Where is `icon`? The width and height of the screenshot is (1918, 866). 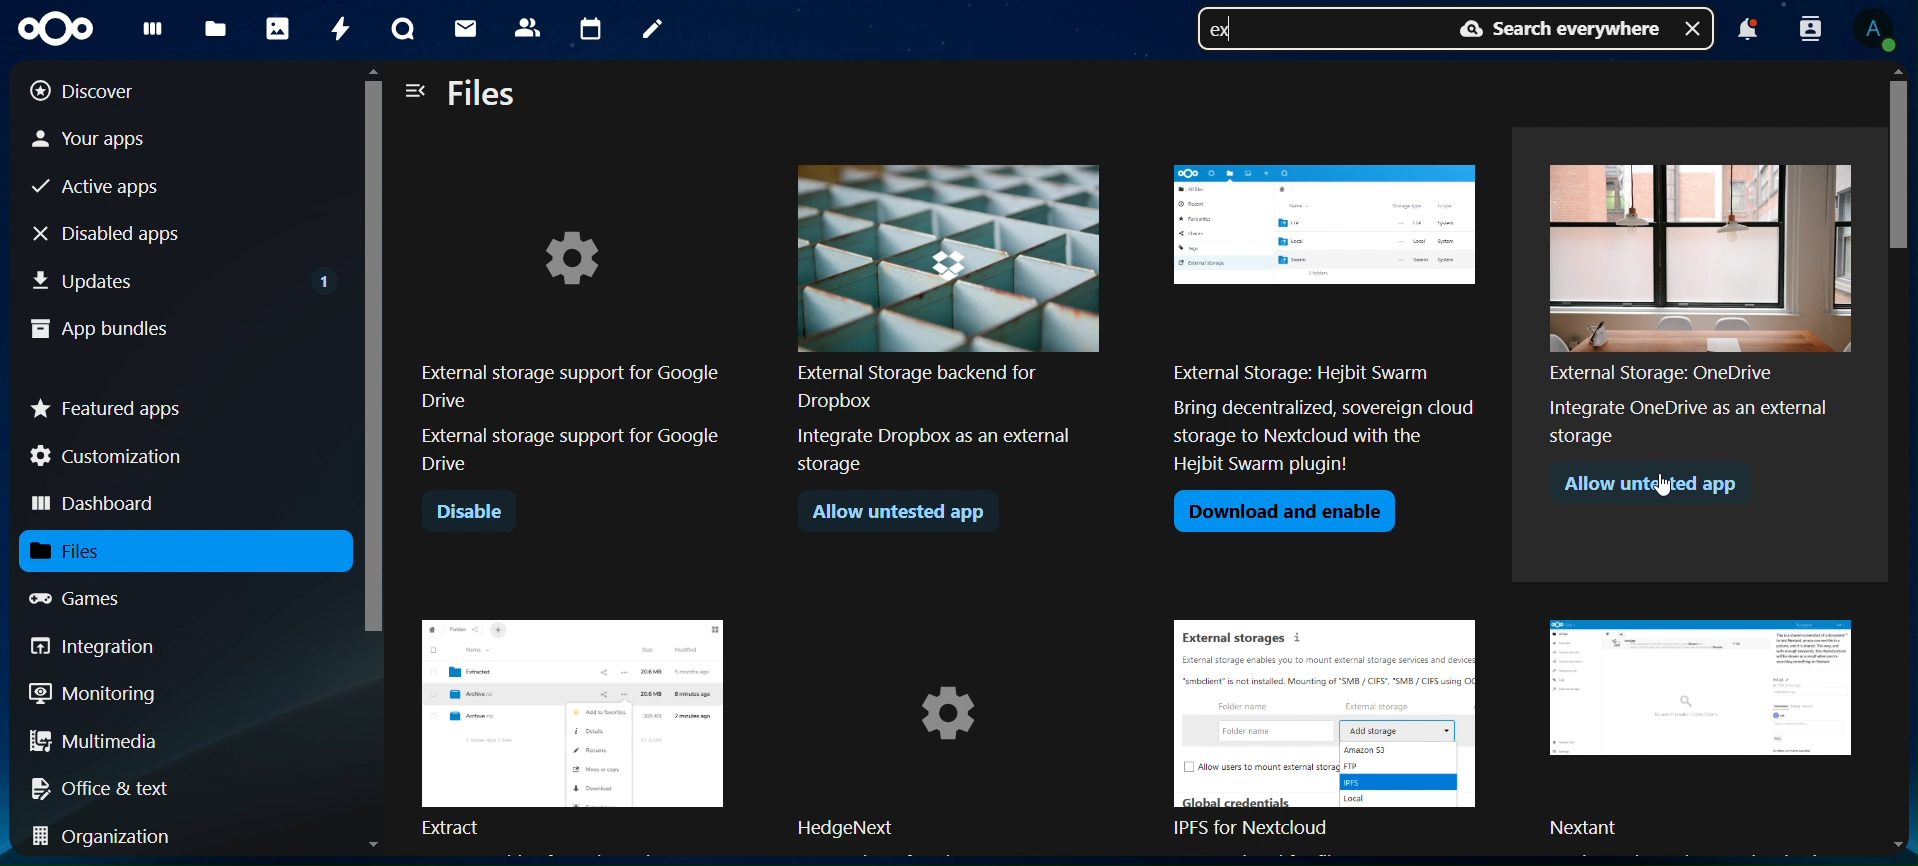
icon is located at coordinates (64, 29).